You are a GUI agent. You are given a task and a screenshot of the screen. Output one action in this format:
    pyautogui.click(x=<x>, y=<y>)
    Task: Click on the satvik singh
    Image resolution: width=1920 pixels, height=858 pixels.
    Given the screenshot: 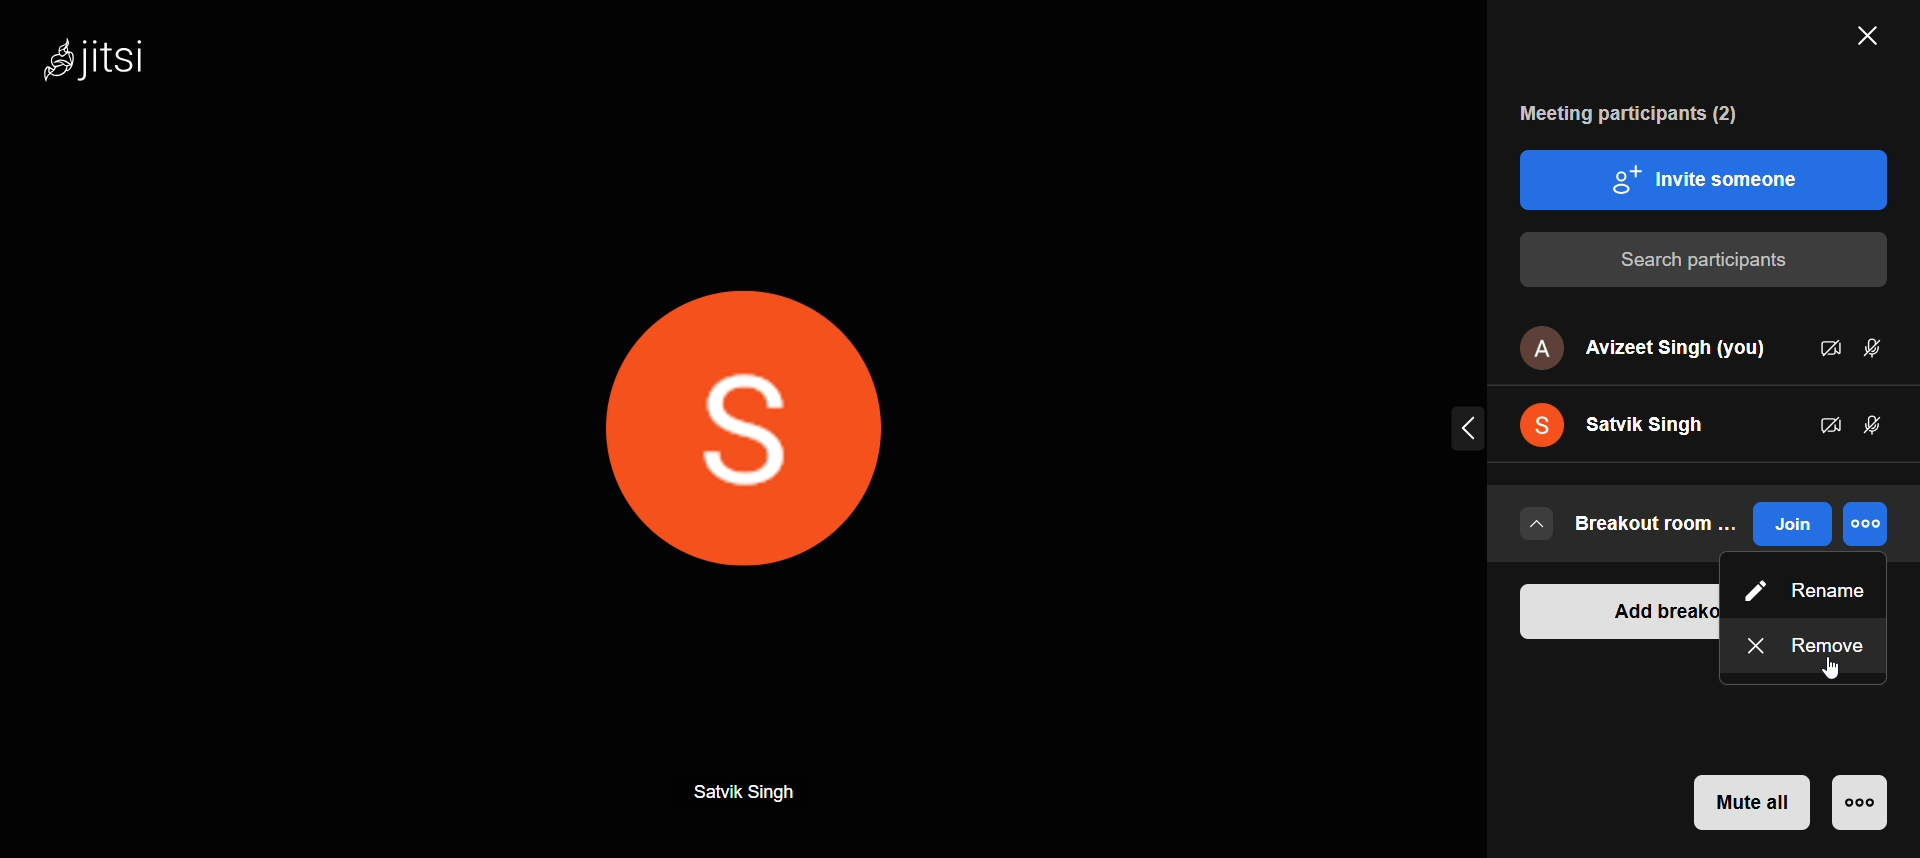 What is the action you would take?
    pyautogui.click(x=1630, y=422)
    